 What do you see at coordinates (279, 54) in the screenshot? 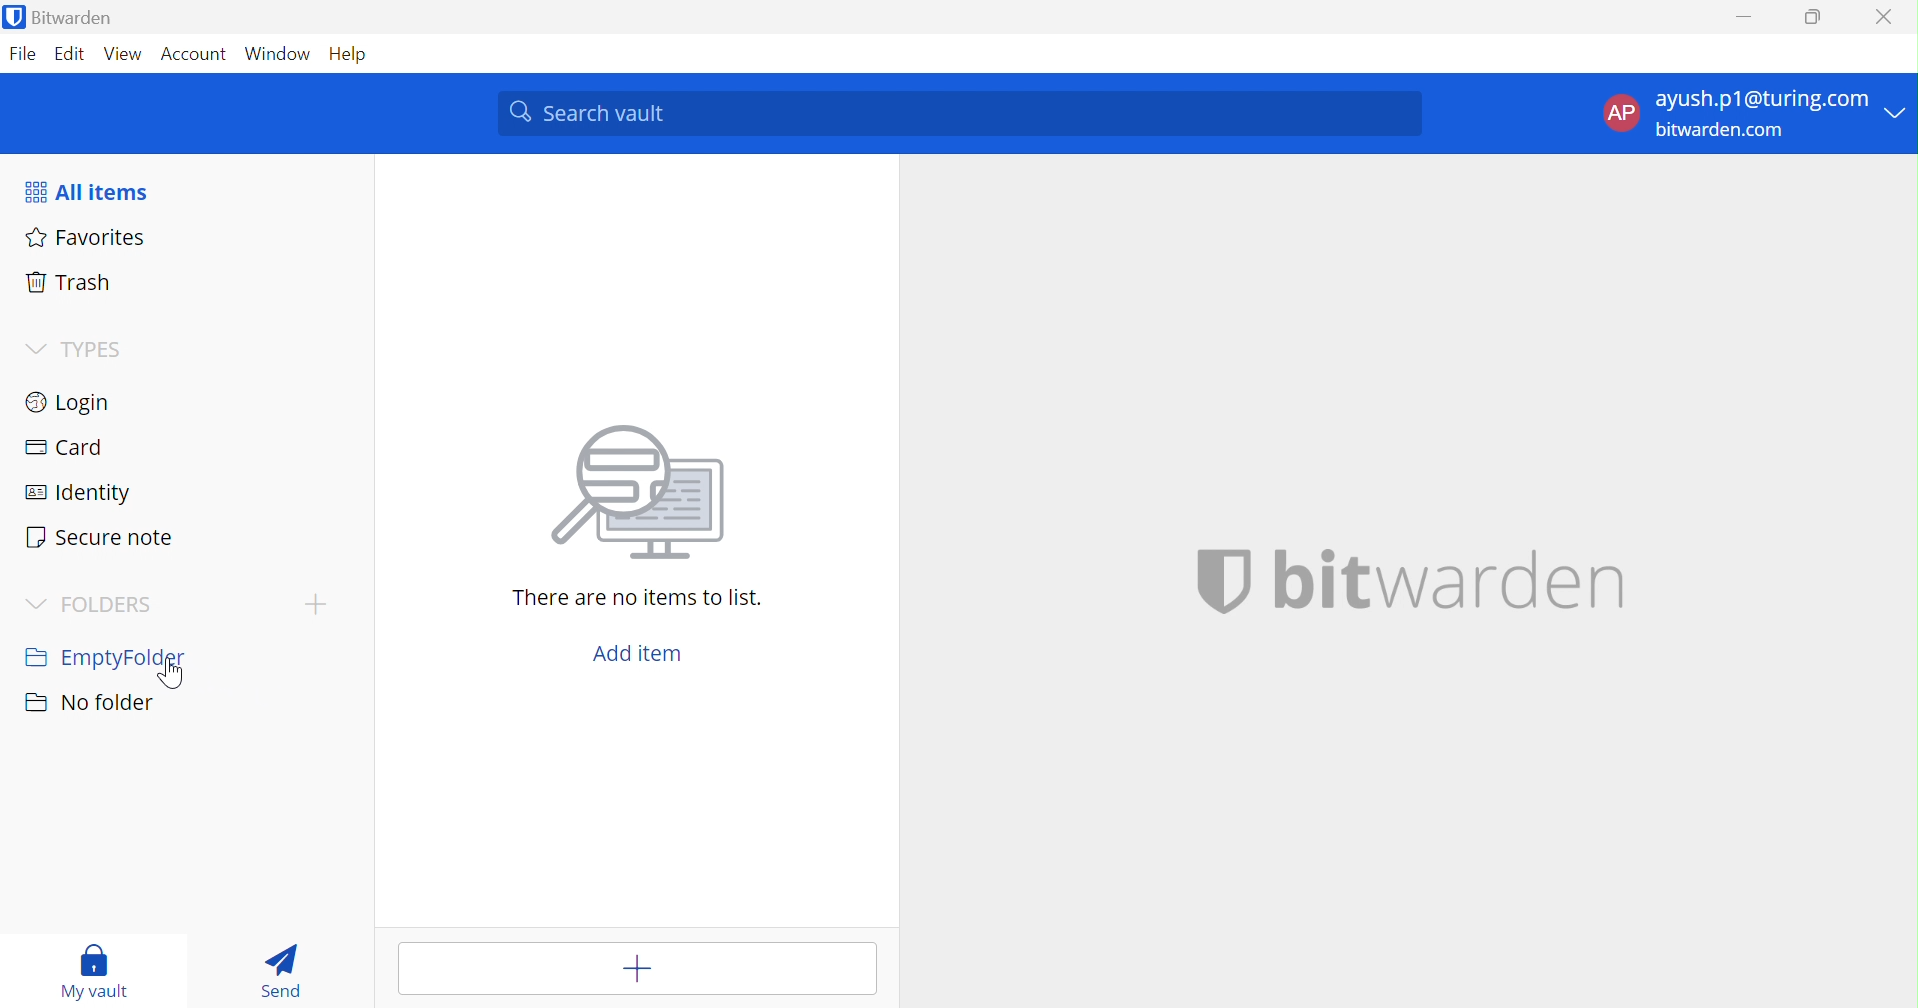
I see `Window` at bounding box center [279, 54].